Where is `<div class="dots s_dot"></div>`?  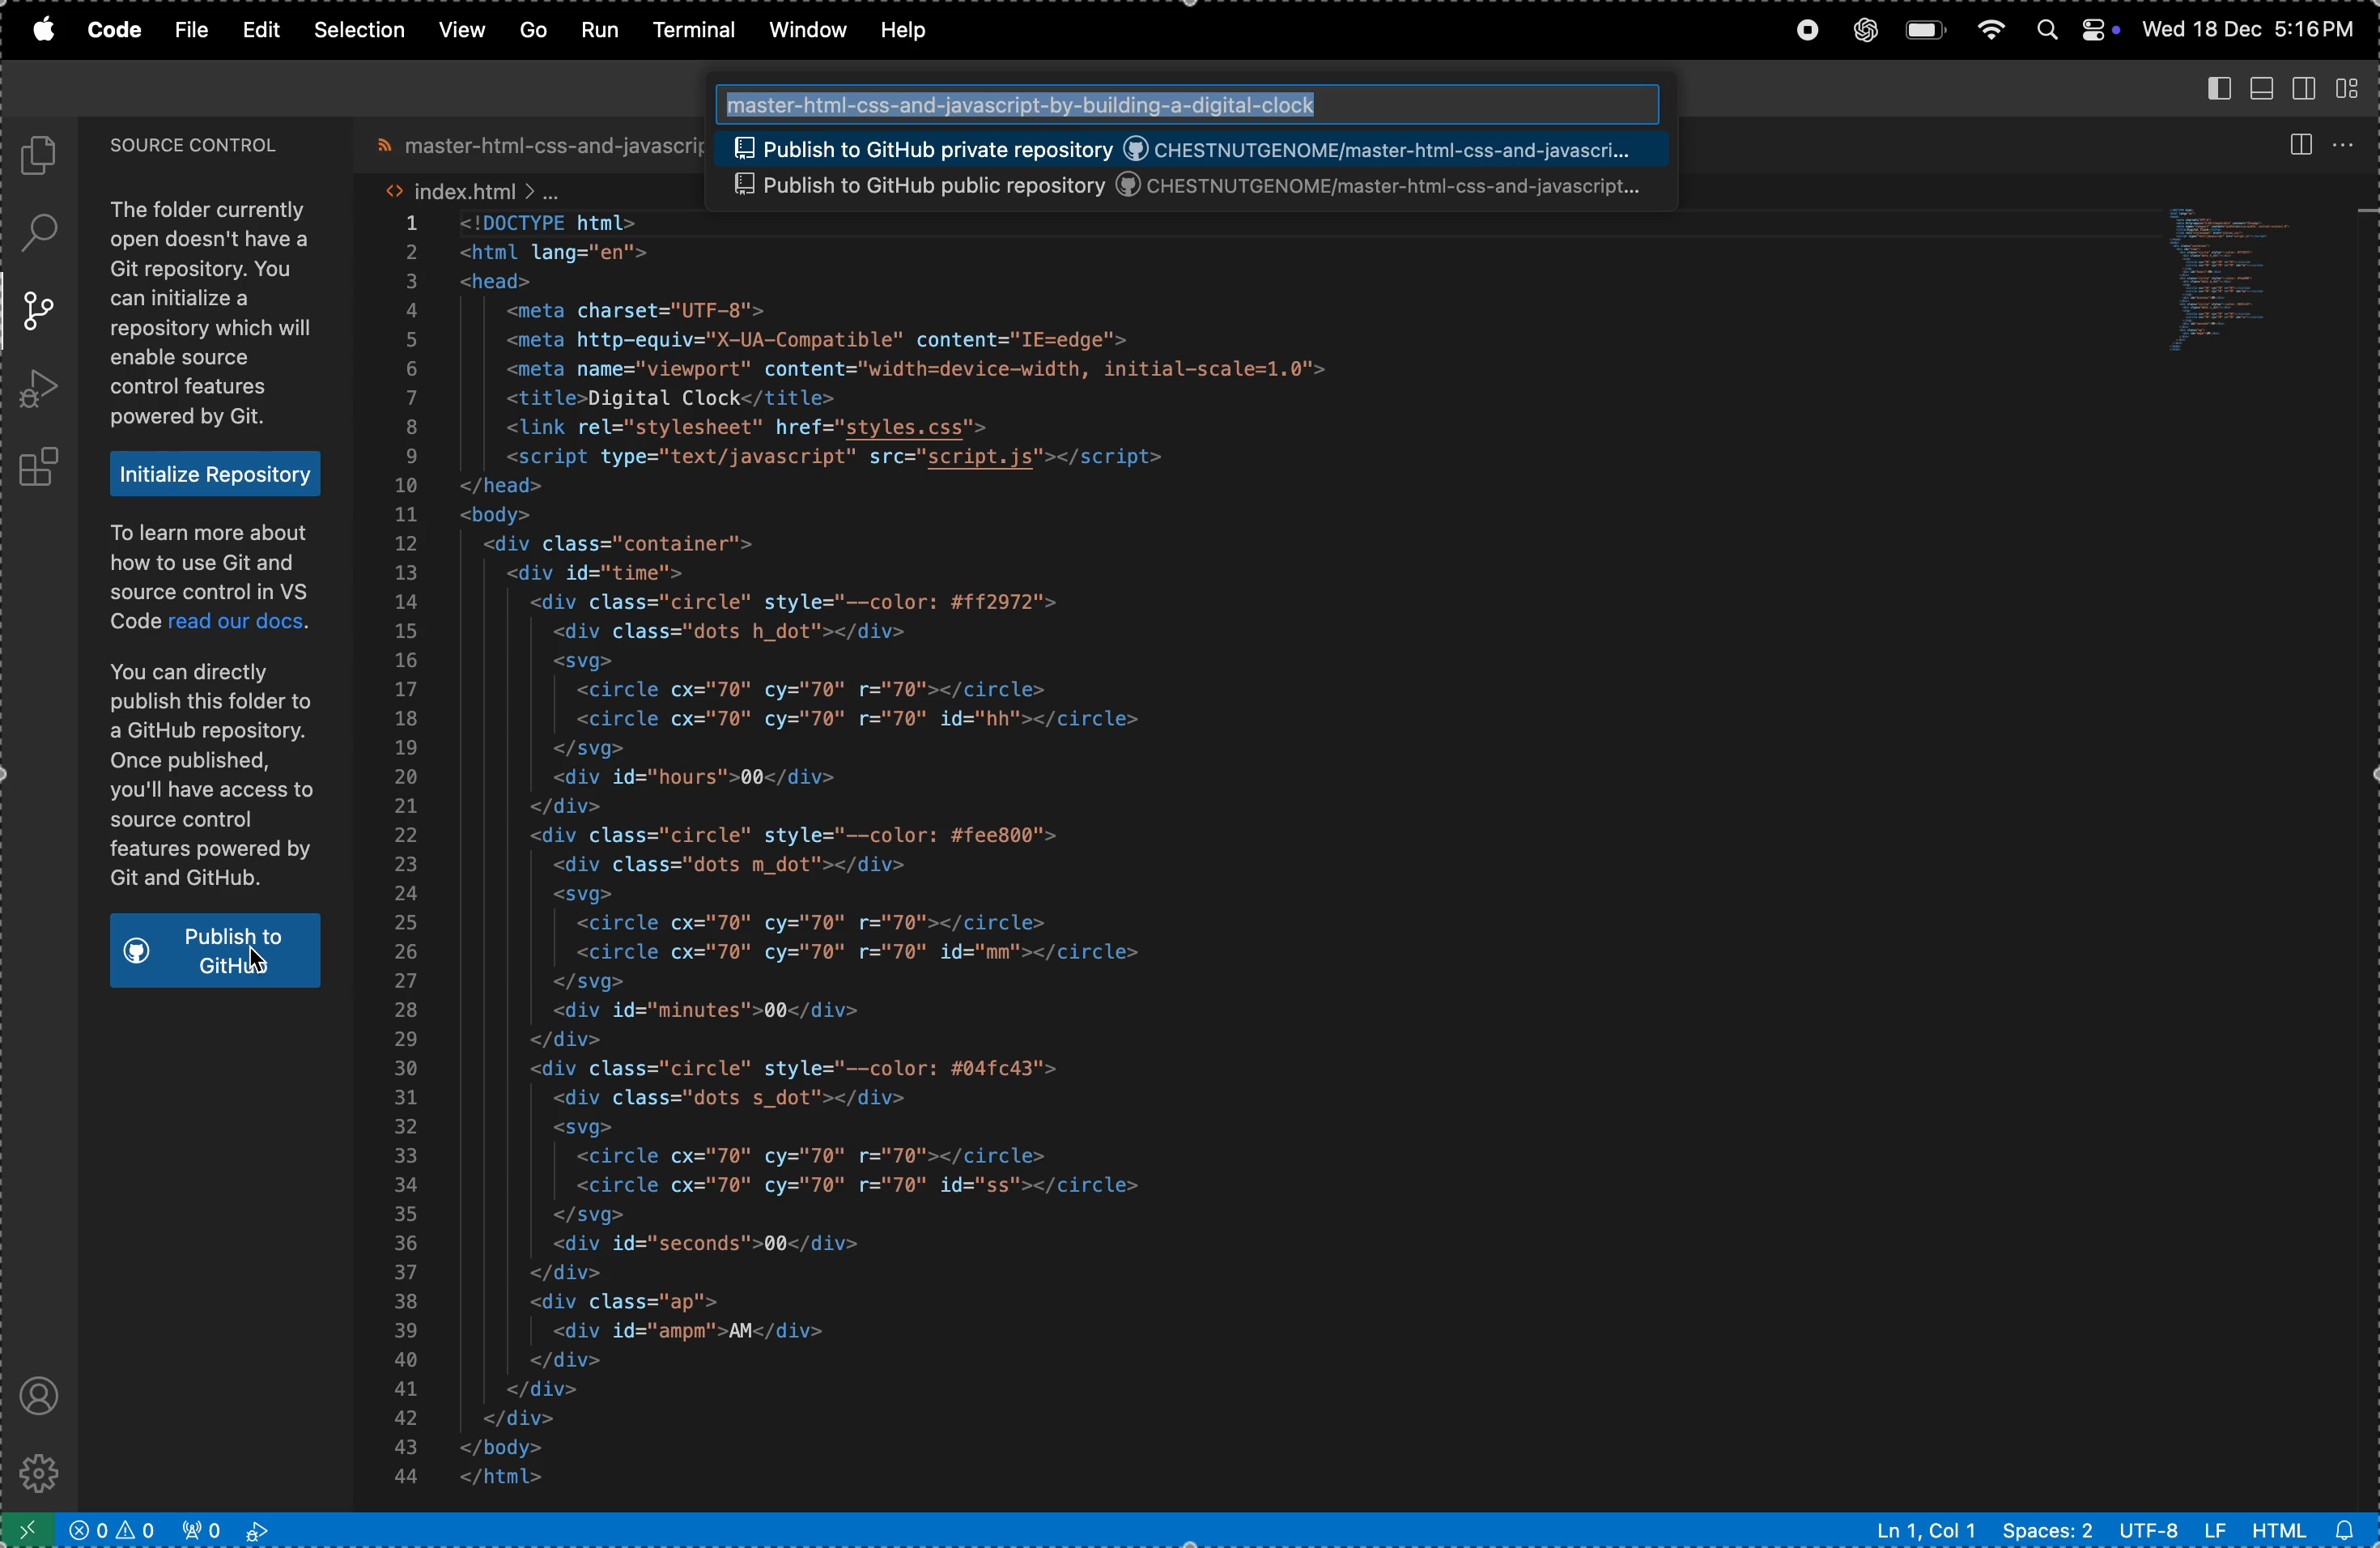 <div class="dots s_dot"></div> is located at coordinates (750, 1099).